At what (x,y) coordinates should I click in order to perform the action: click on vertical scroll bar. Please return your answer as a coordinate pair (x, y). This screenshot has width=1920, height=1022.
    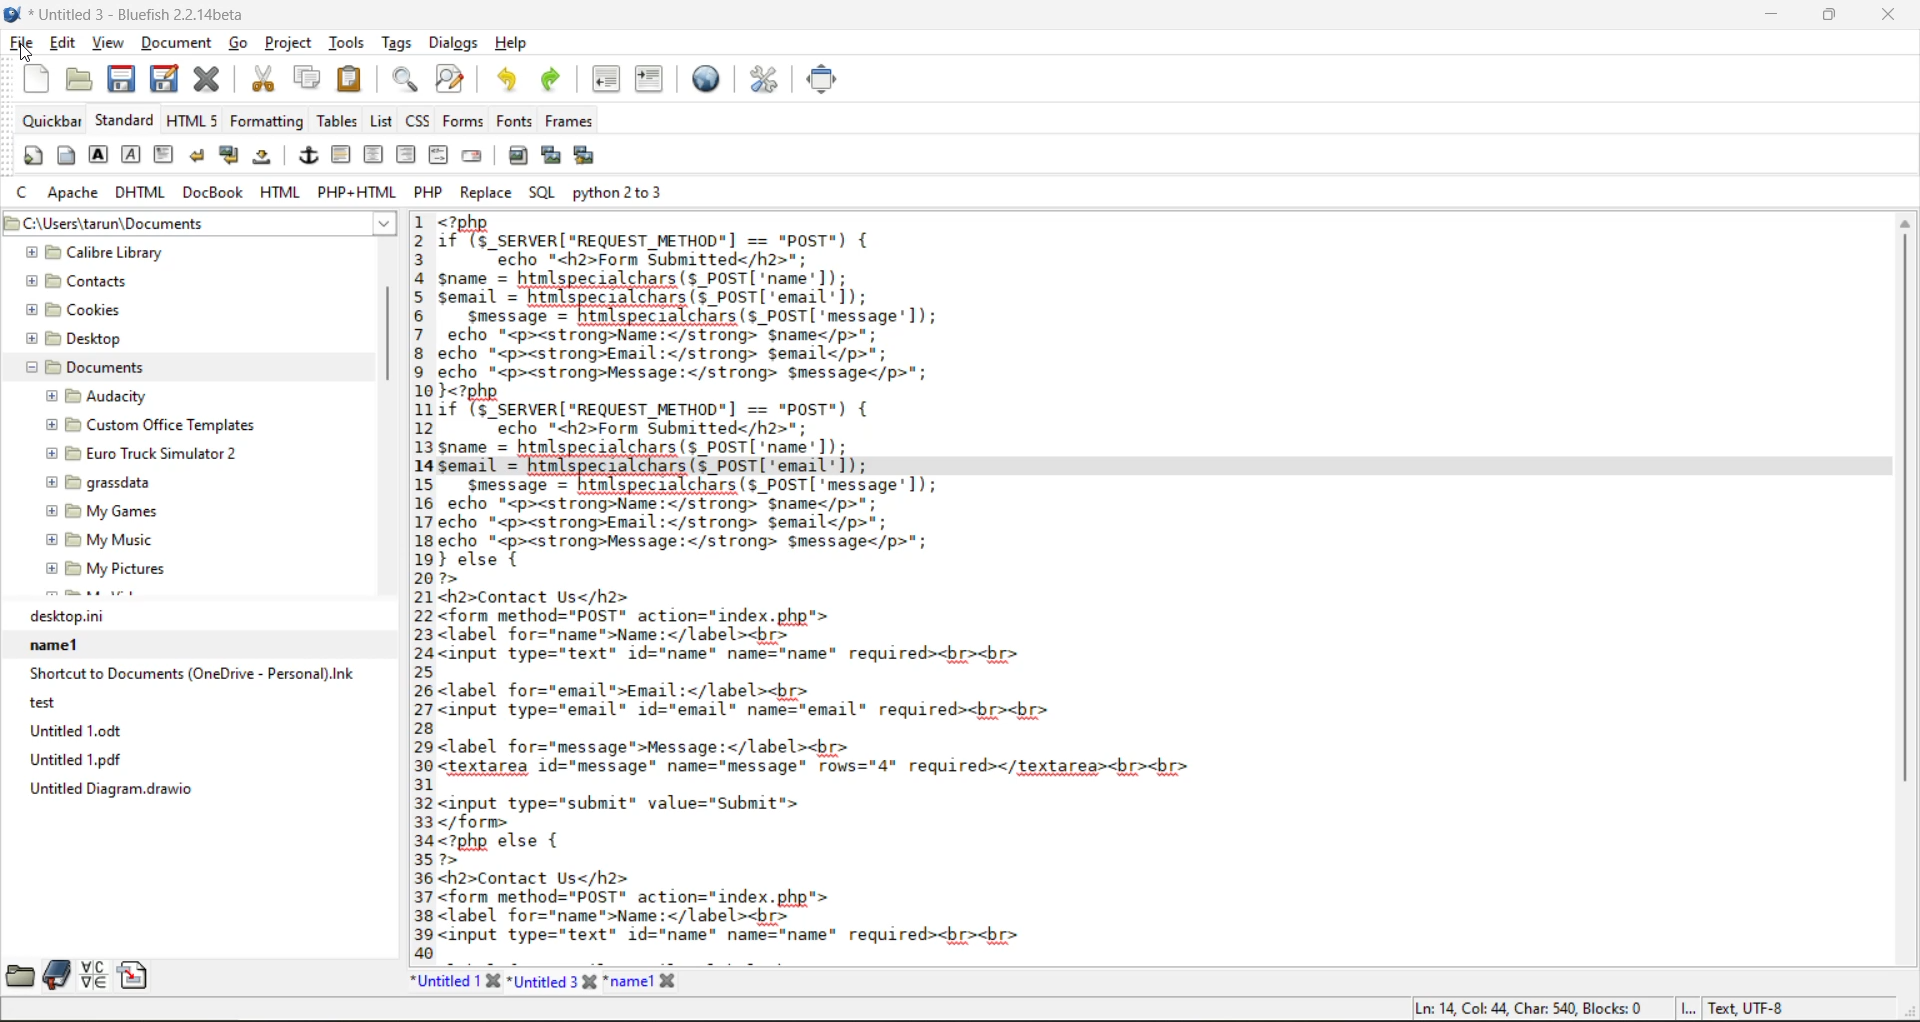
    Looking at the image, I should click on (389, 324).